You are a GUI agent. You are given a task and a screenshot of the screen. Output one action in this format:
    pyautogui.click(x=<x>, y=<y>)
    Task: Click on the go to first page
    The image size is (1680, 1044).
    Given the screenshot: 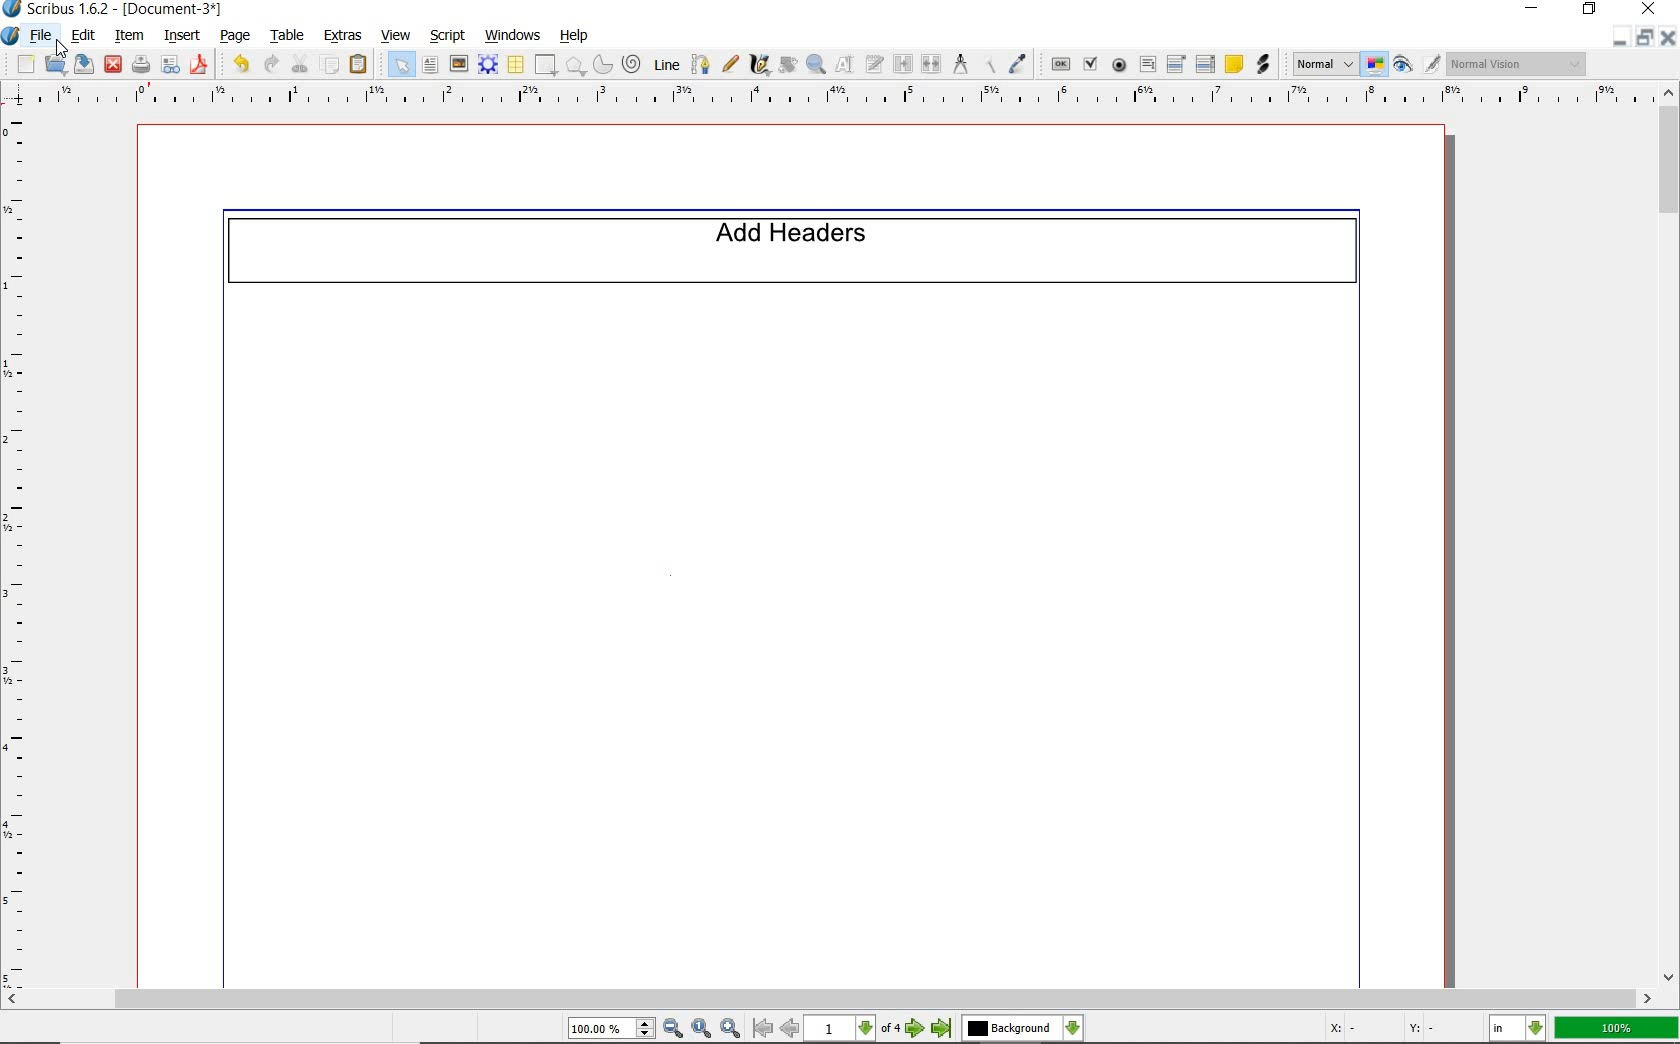 What is the action you would take?
    pyautogui.click(x=763, y=1029)
    